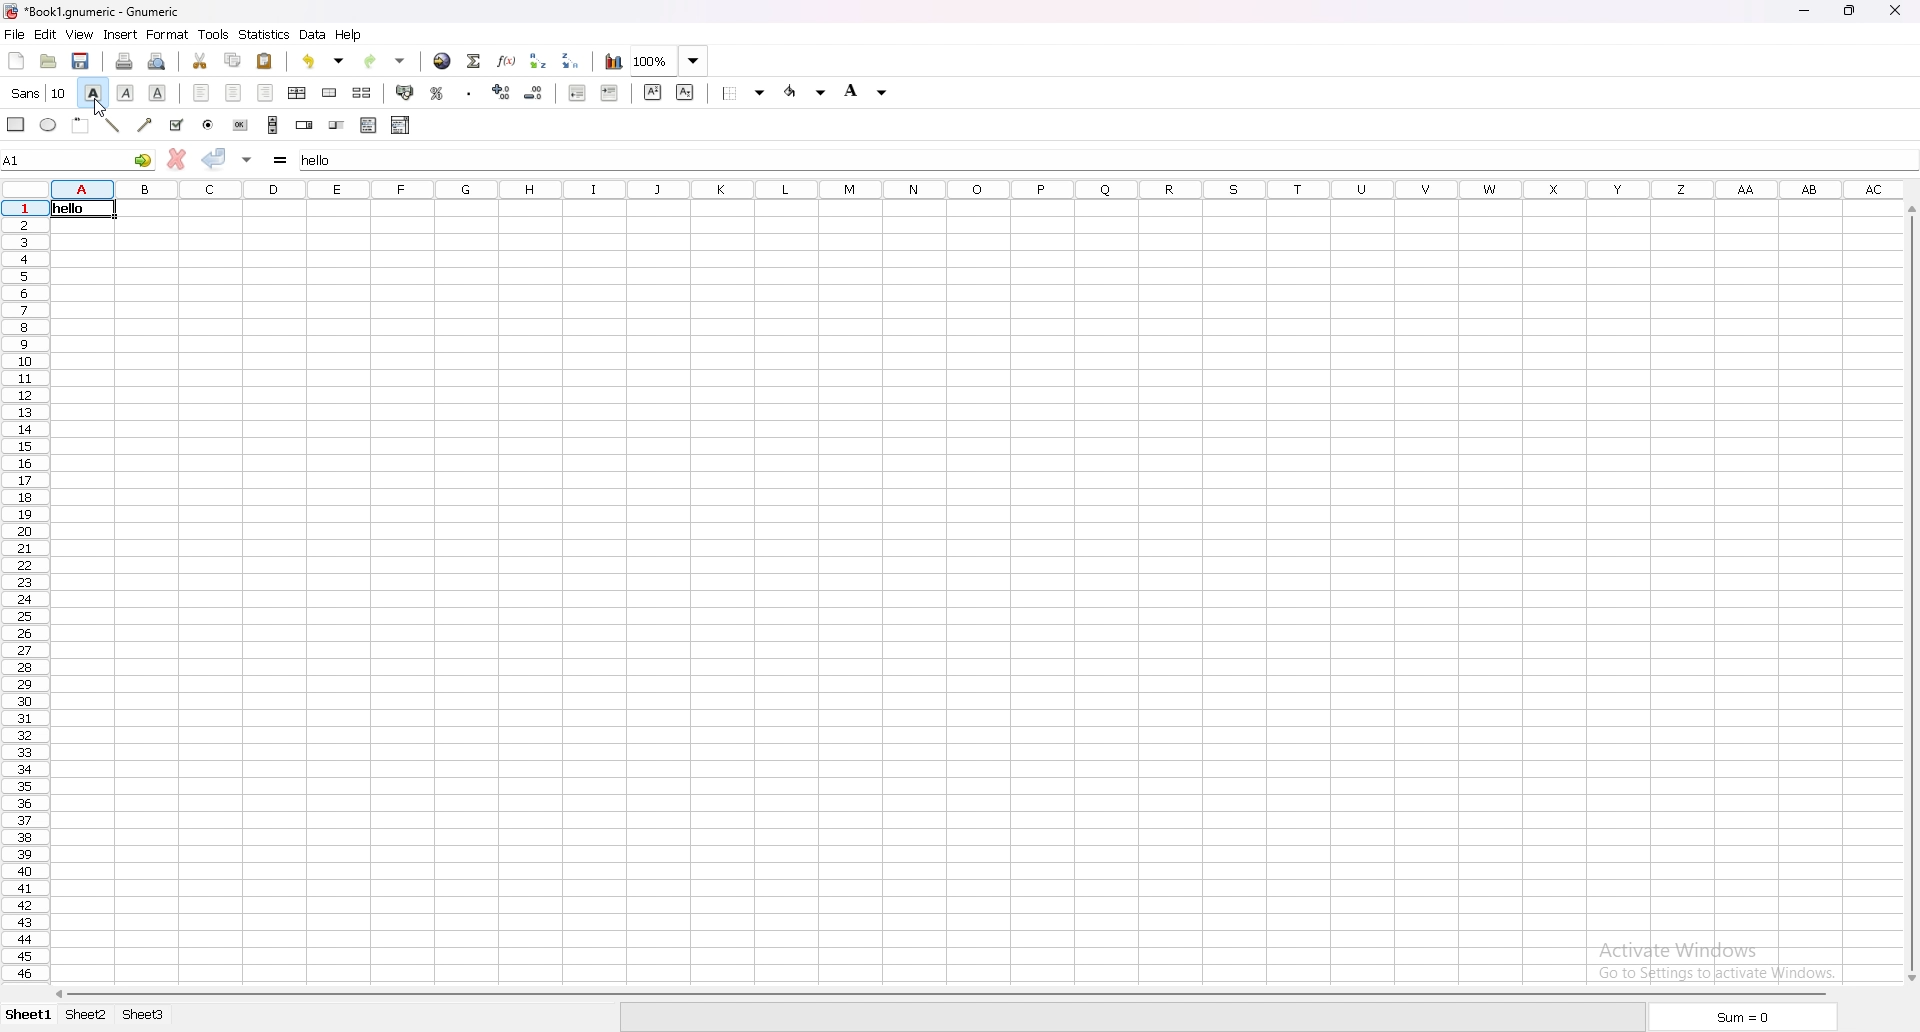 This screenshot has height=1032, width=1920. Describe the element at coordinates (16, 59) in the screenshot. I see `new` at that location.